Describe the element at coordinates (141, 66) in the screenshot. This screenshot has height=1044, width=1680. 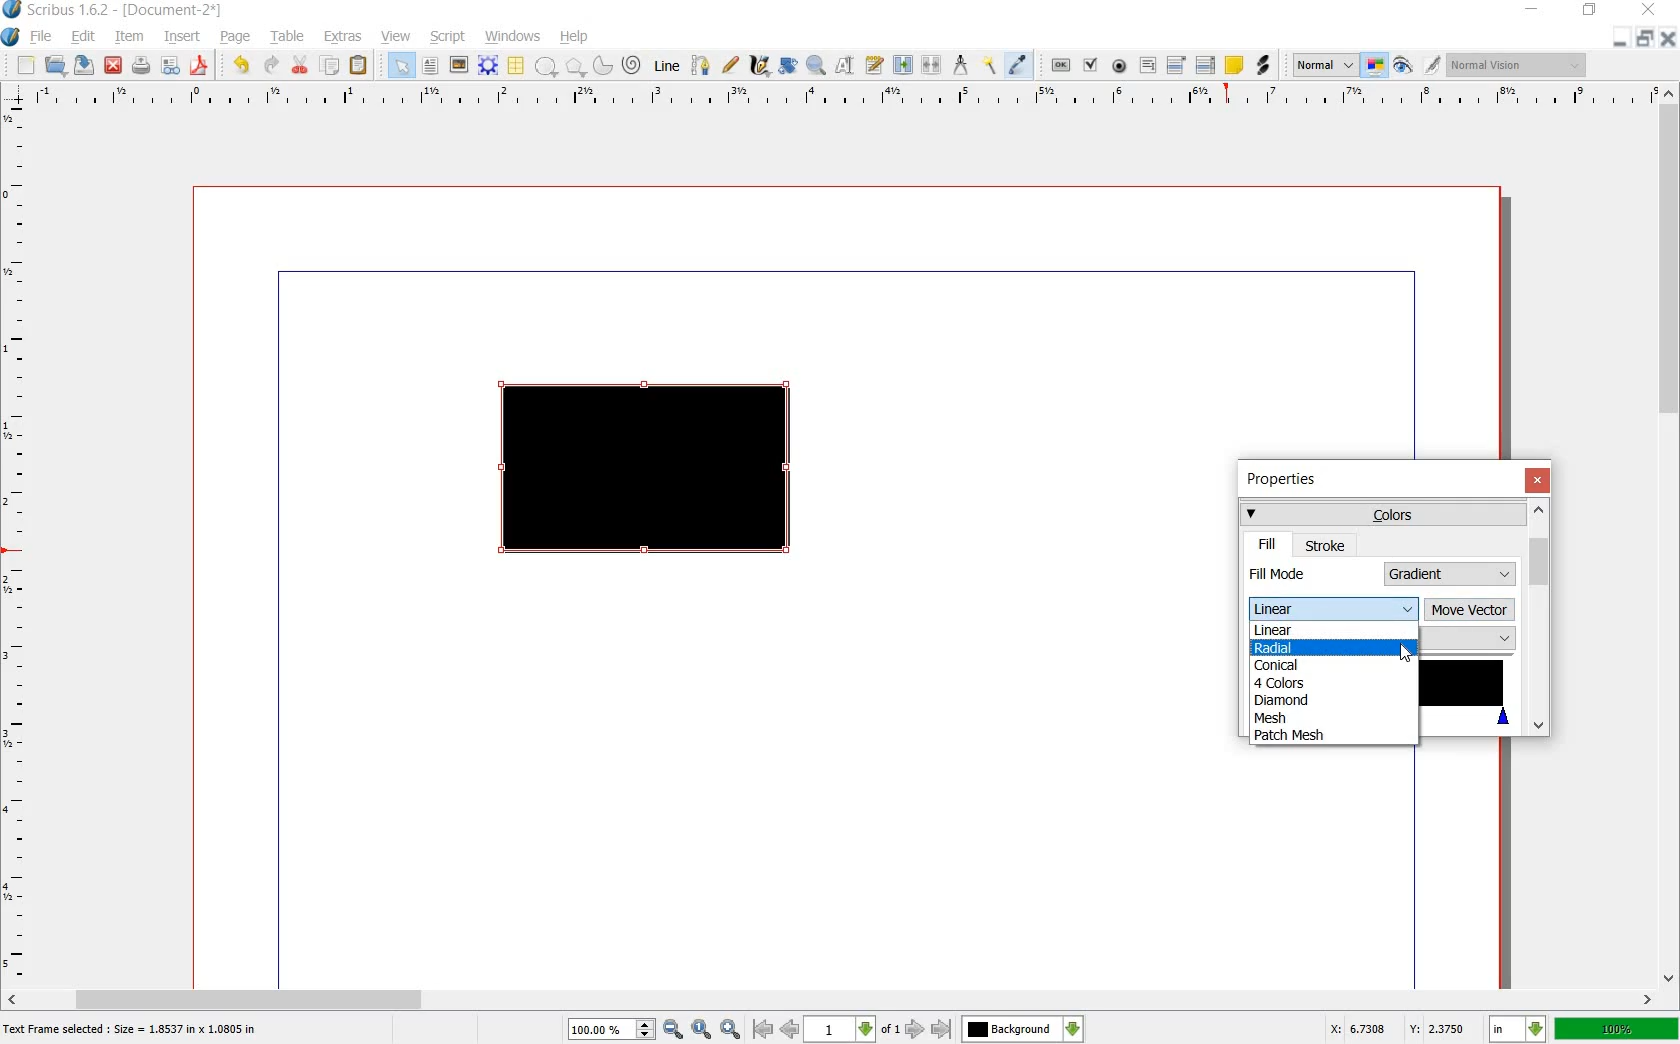
I see `print` at that location.